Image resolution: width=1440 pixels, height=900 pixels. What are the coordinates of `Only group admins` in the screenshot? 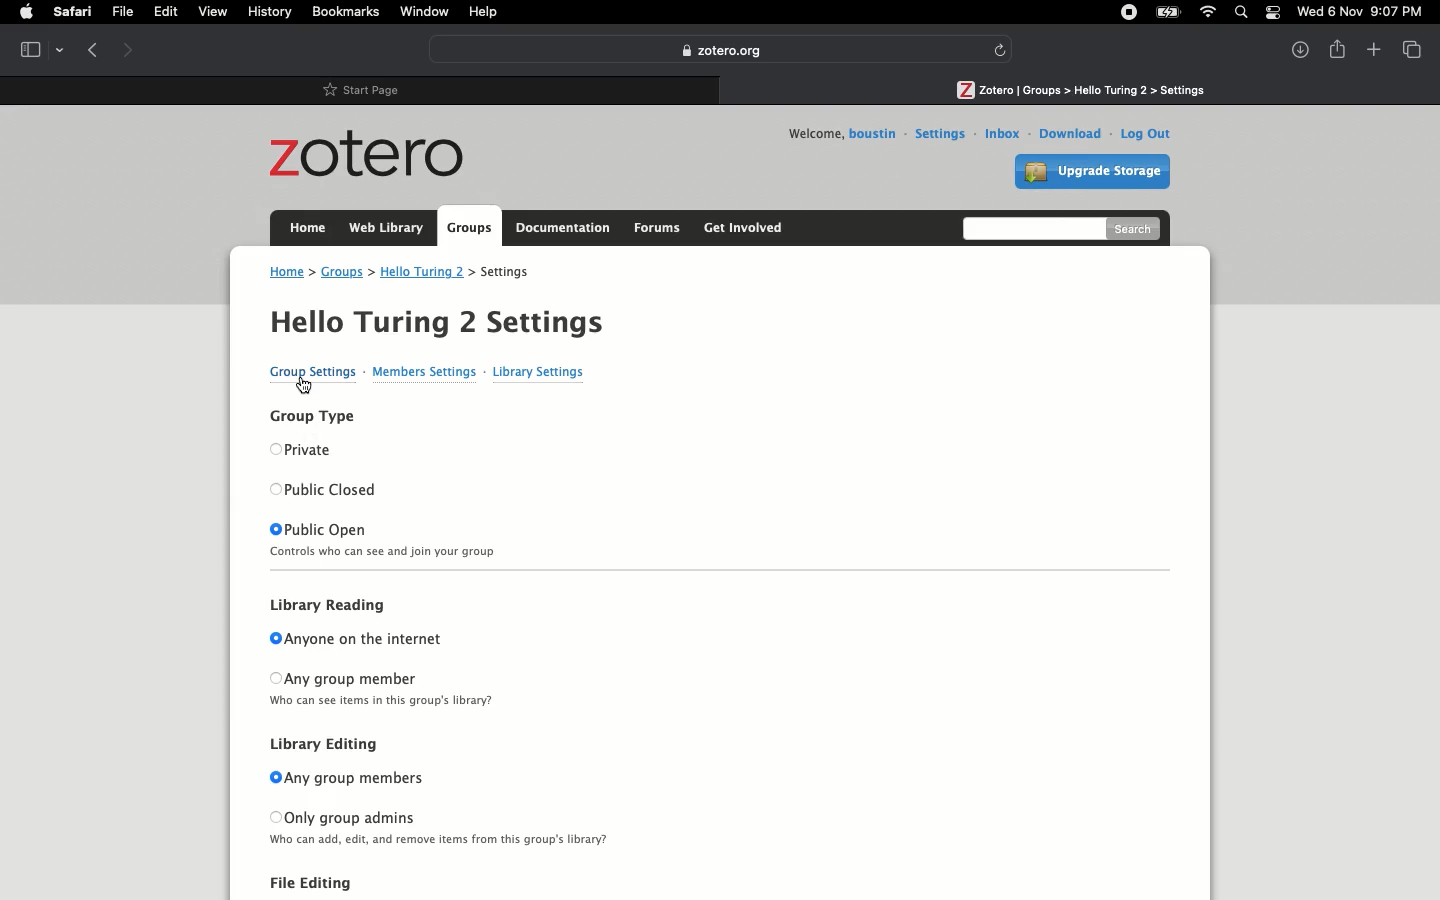 It's located at (439, 832).